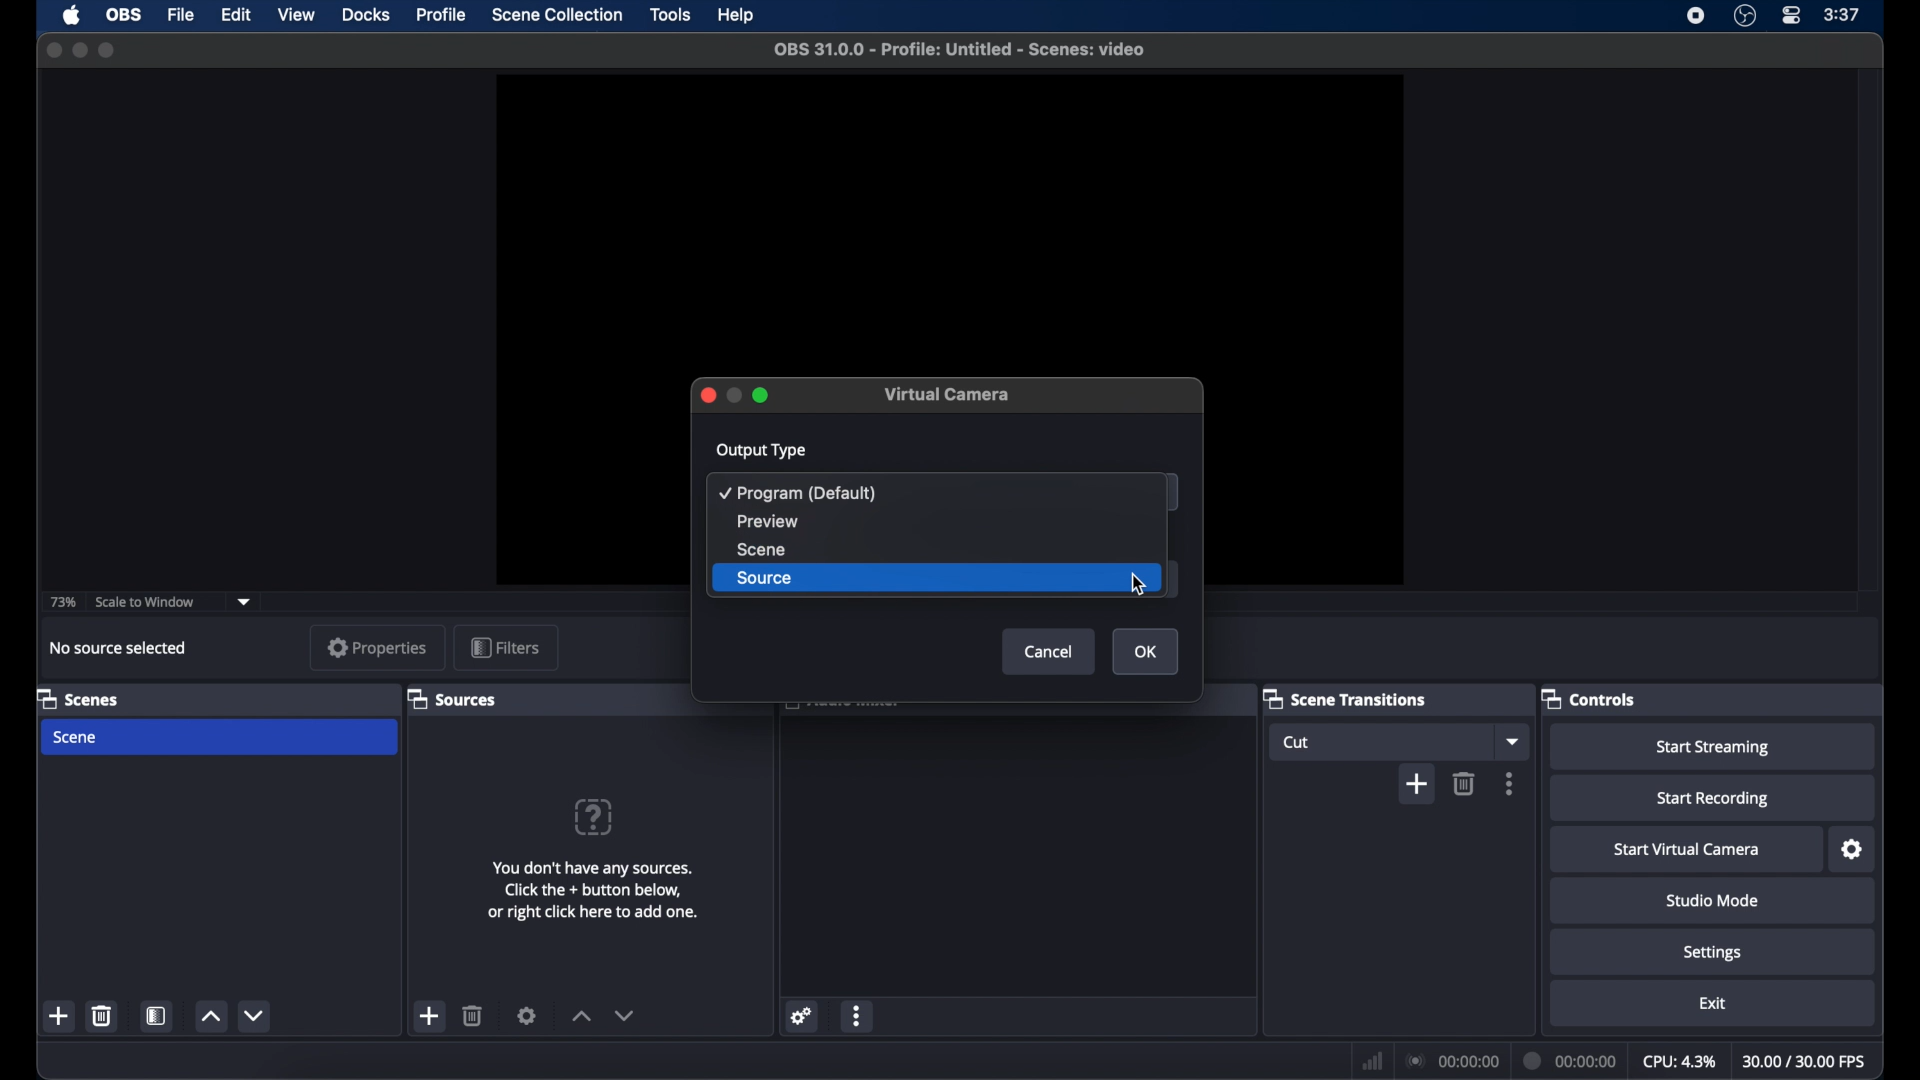 This screenshot has width=1920, height=1080. What do you see at coordinates (1589, 698) in the screenshot?
I see `controls` at bounding box center [1589, 698].